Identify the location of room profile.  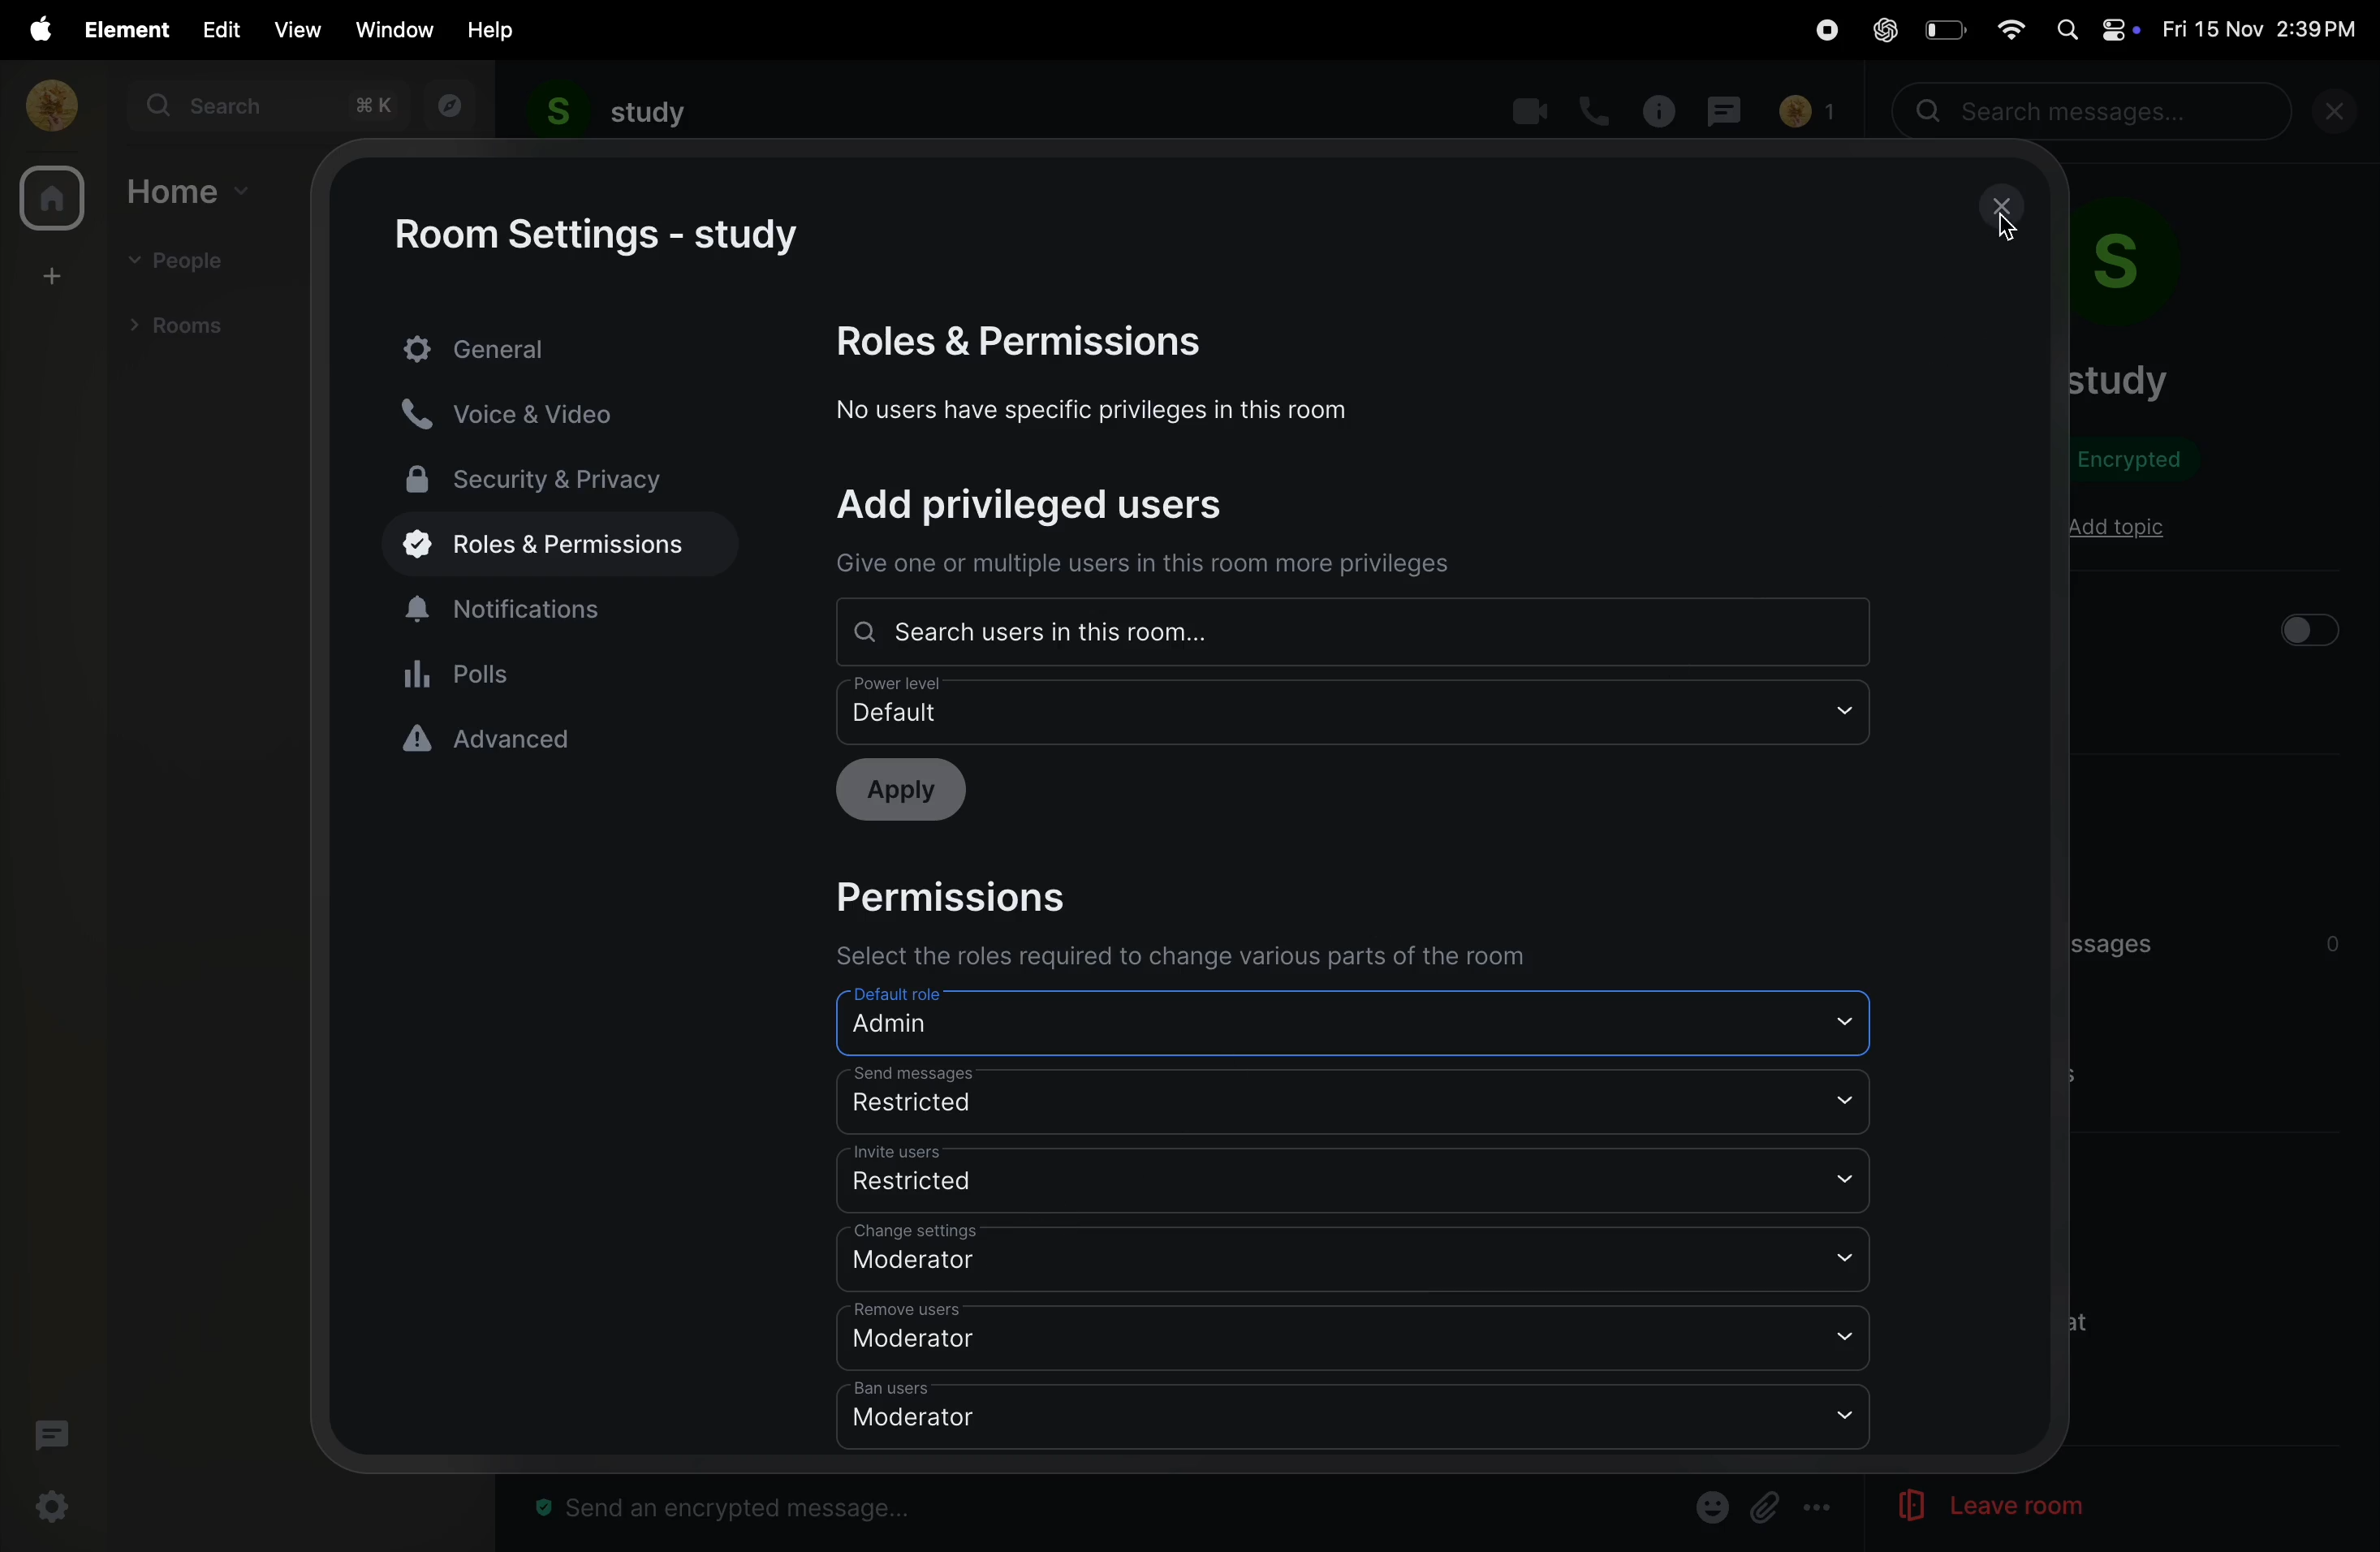
(2153, 270).